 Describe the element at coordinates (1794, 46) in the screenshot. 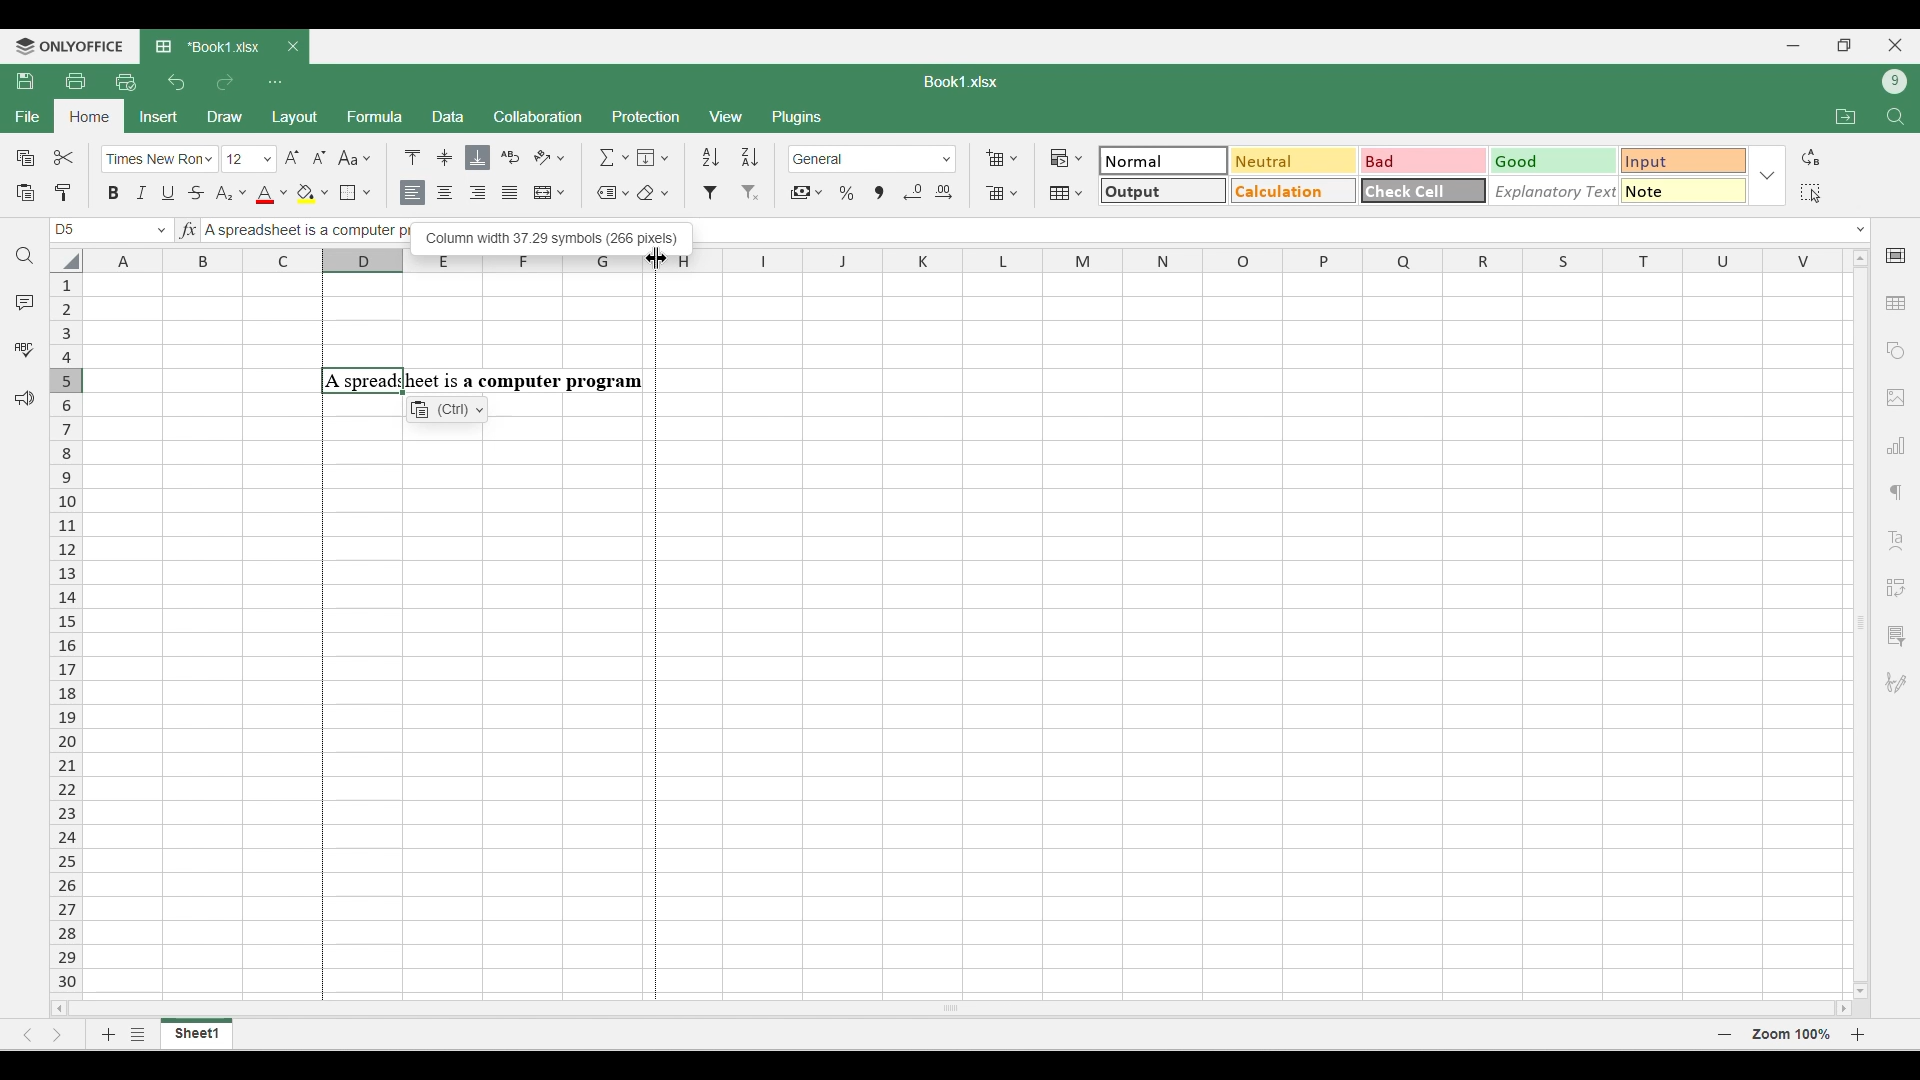

I see `Minimize` at that location.